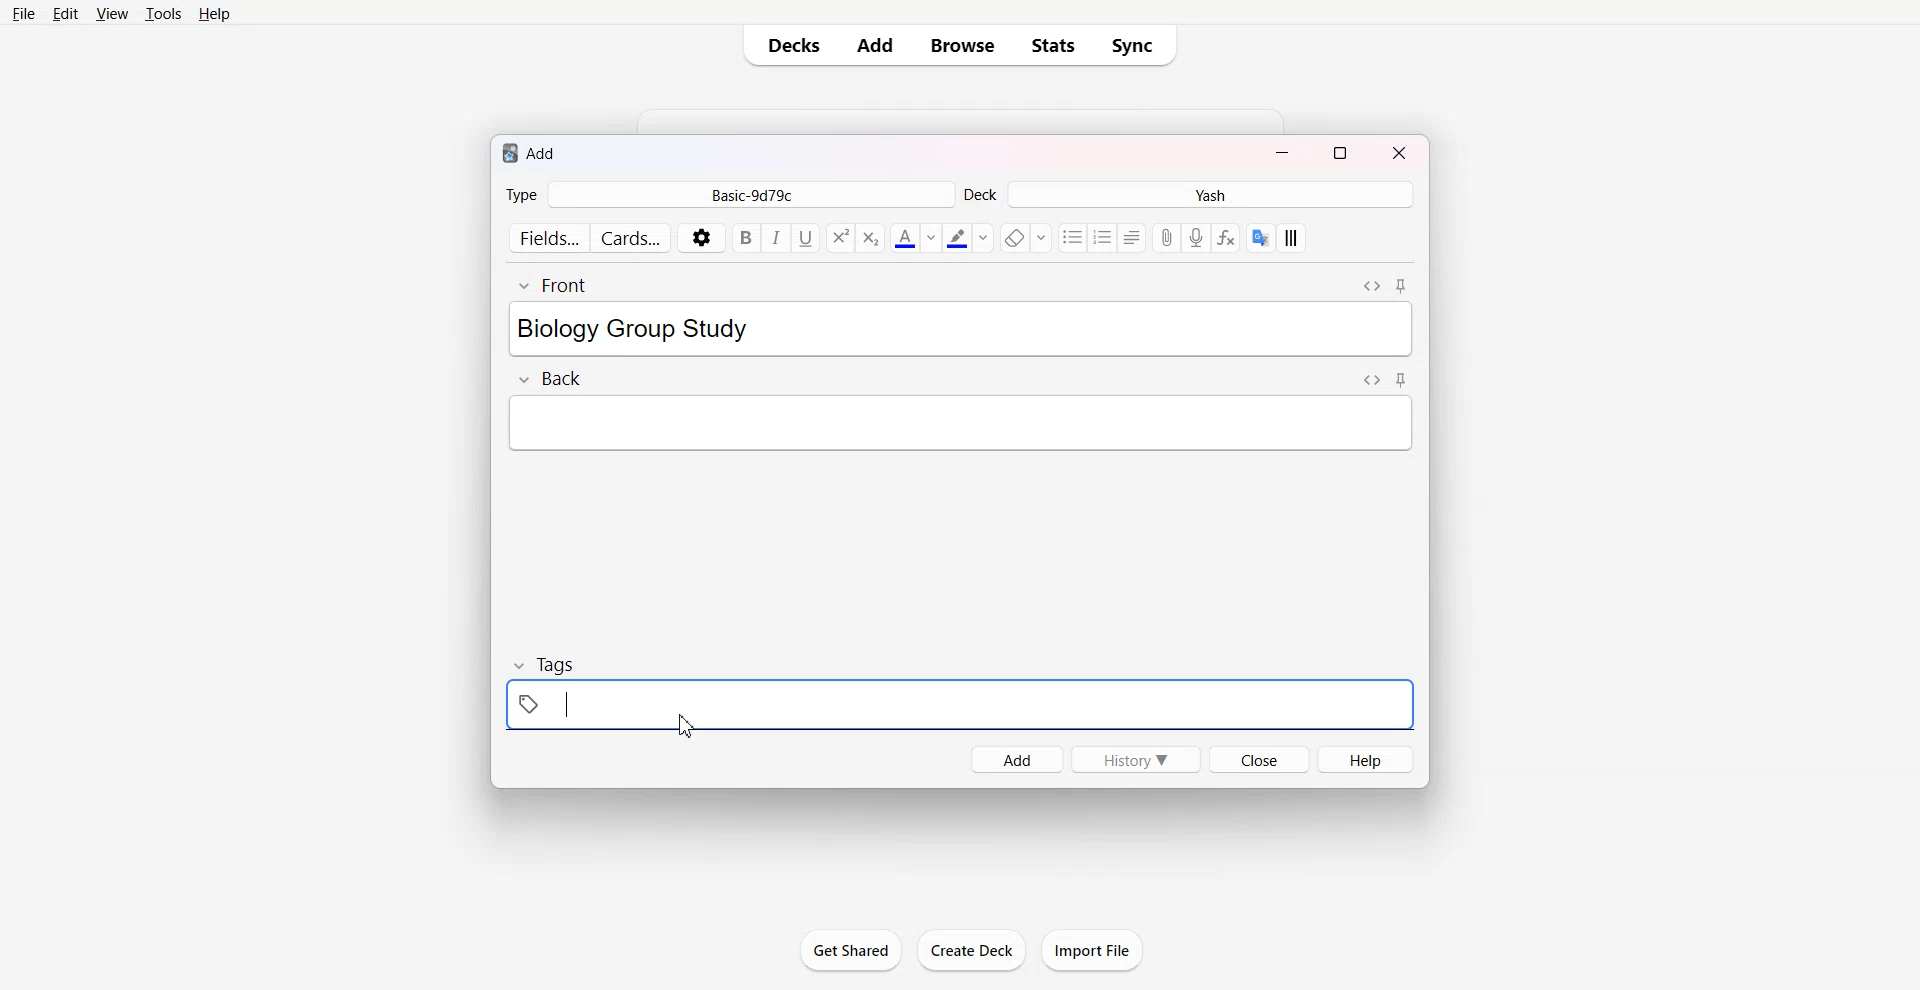  Describe the element at coordinates (1227, 237) in the screenshot. I see `Equation` at that location.